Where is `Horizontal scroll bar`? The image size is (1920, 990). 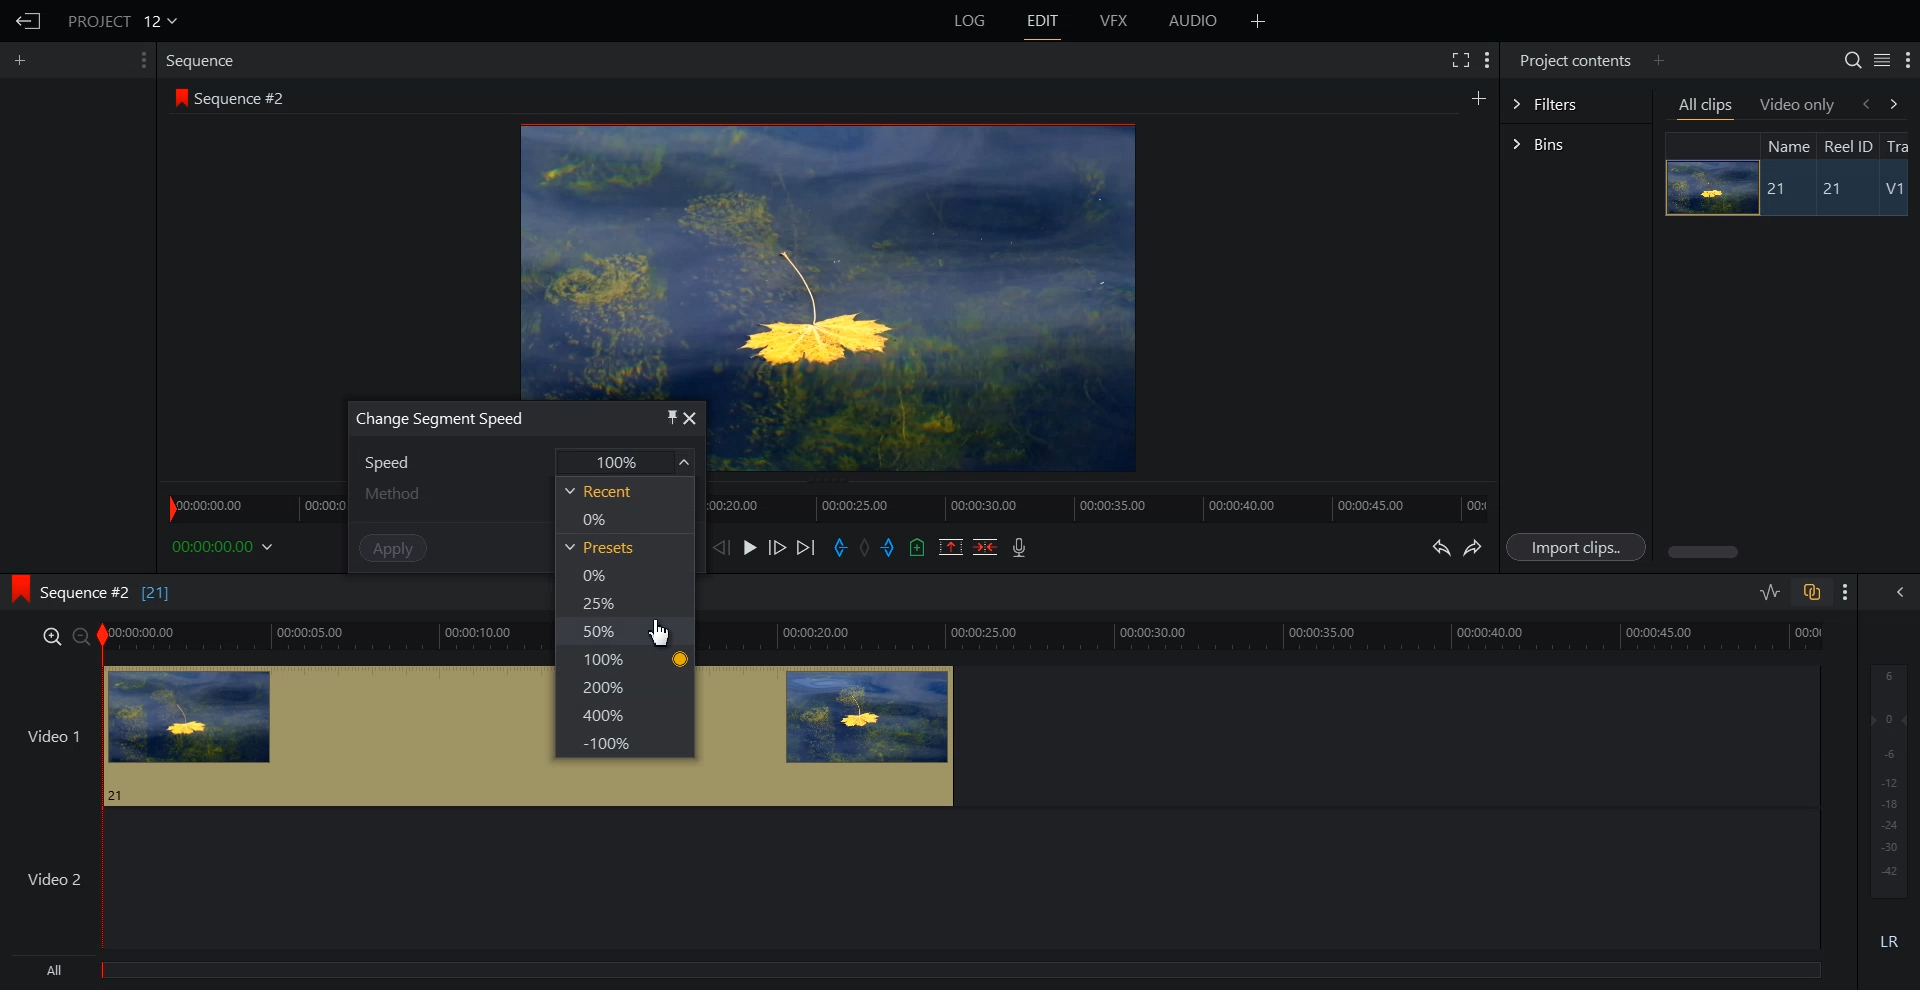 Horizontal scroll bar is located at coordinates (1706, 552).